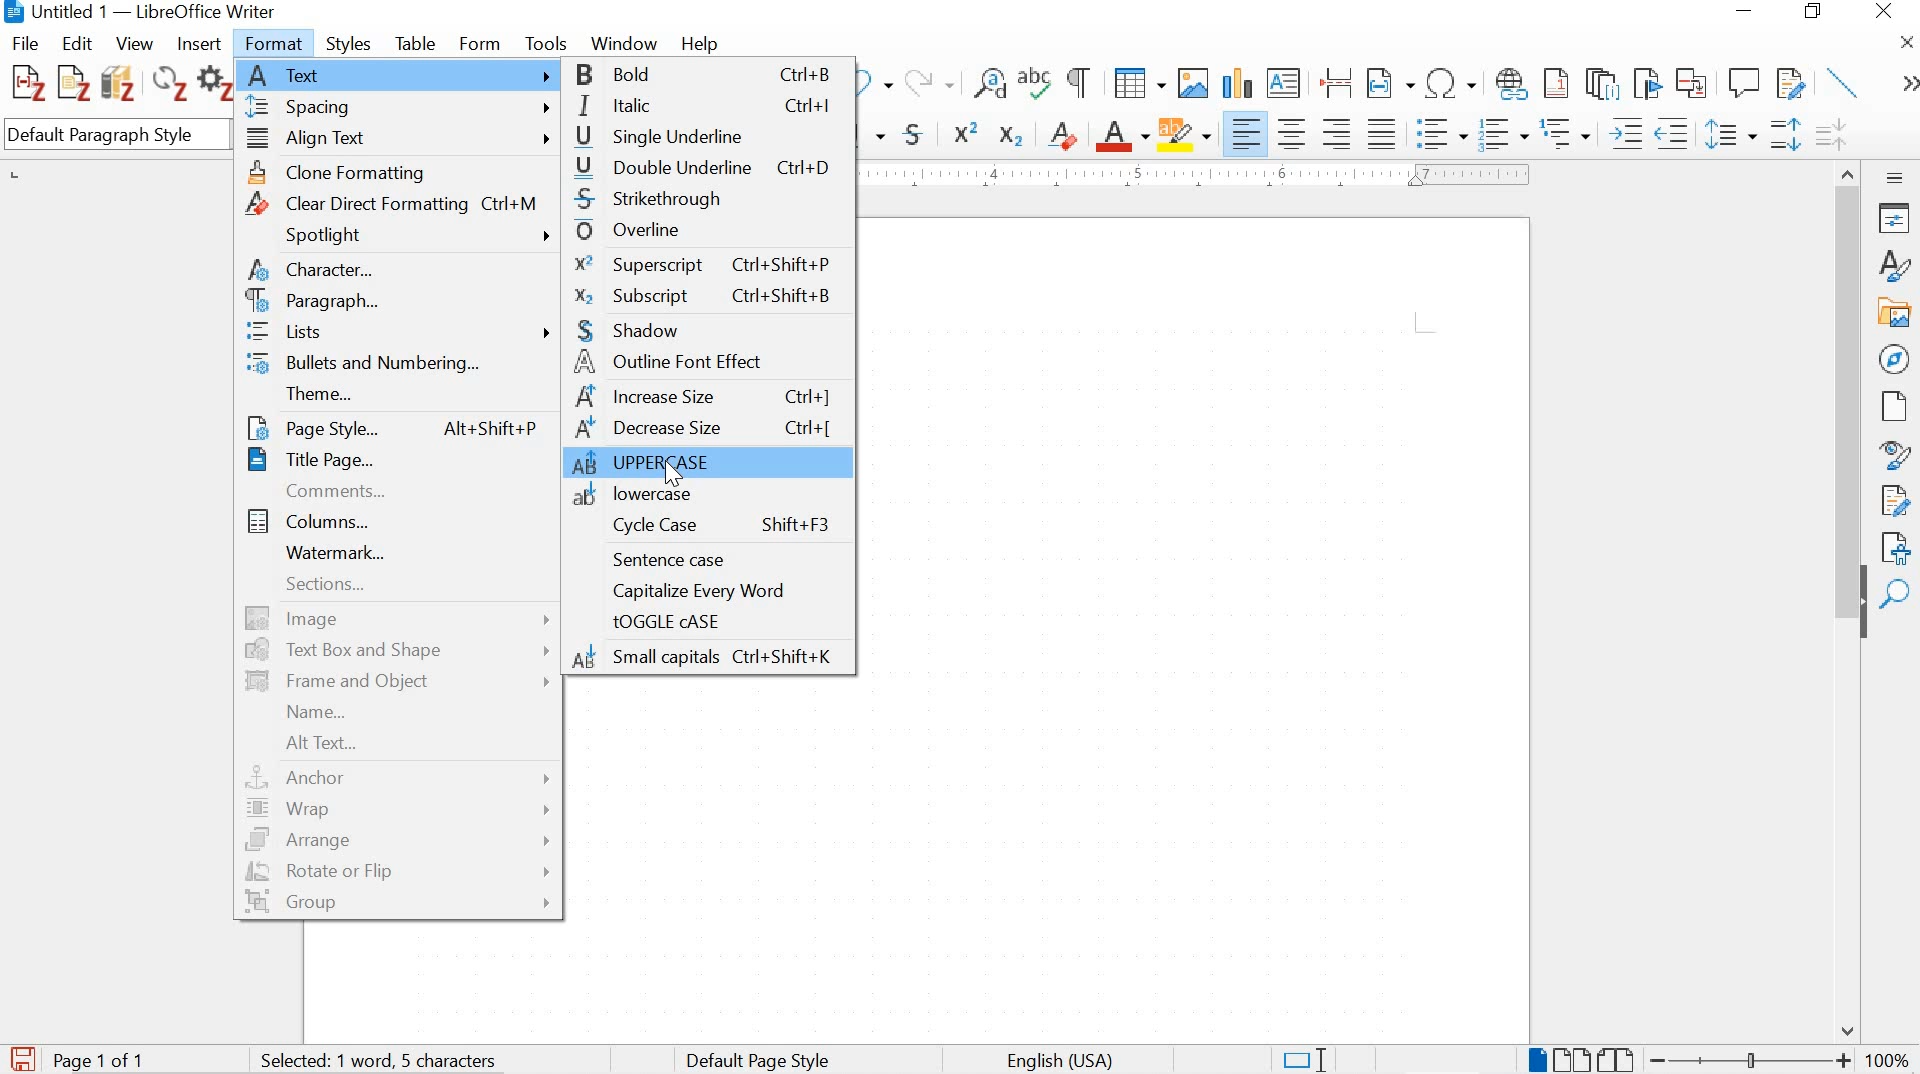 This screenshot has width=1920, height=1074. Describe the element at coordinates (118, 82) in the screenshot. I see `add/edit bibliography` at that location.